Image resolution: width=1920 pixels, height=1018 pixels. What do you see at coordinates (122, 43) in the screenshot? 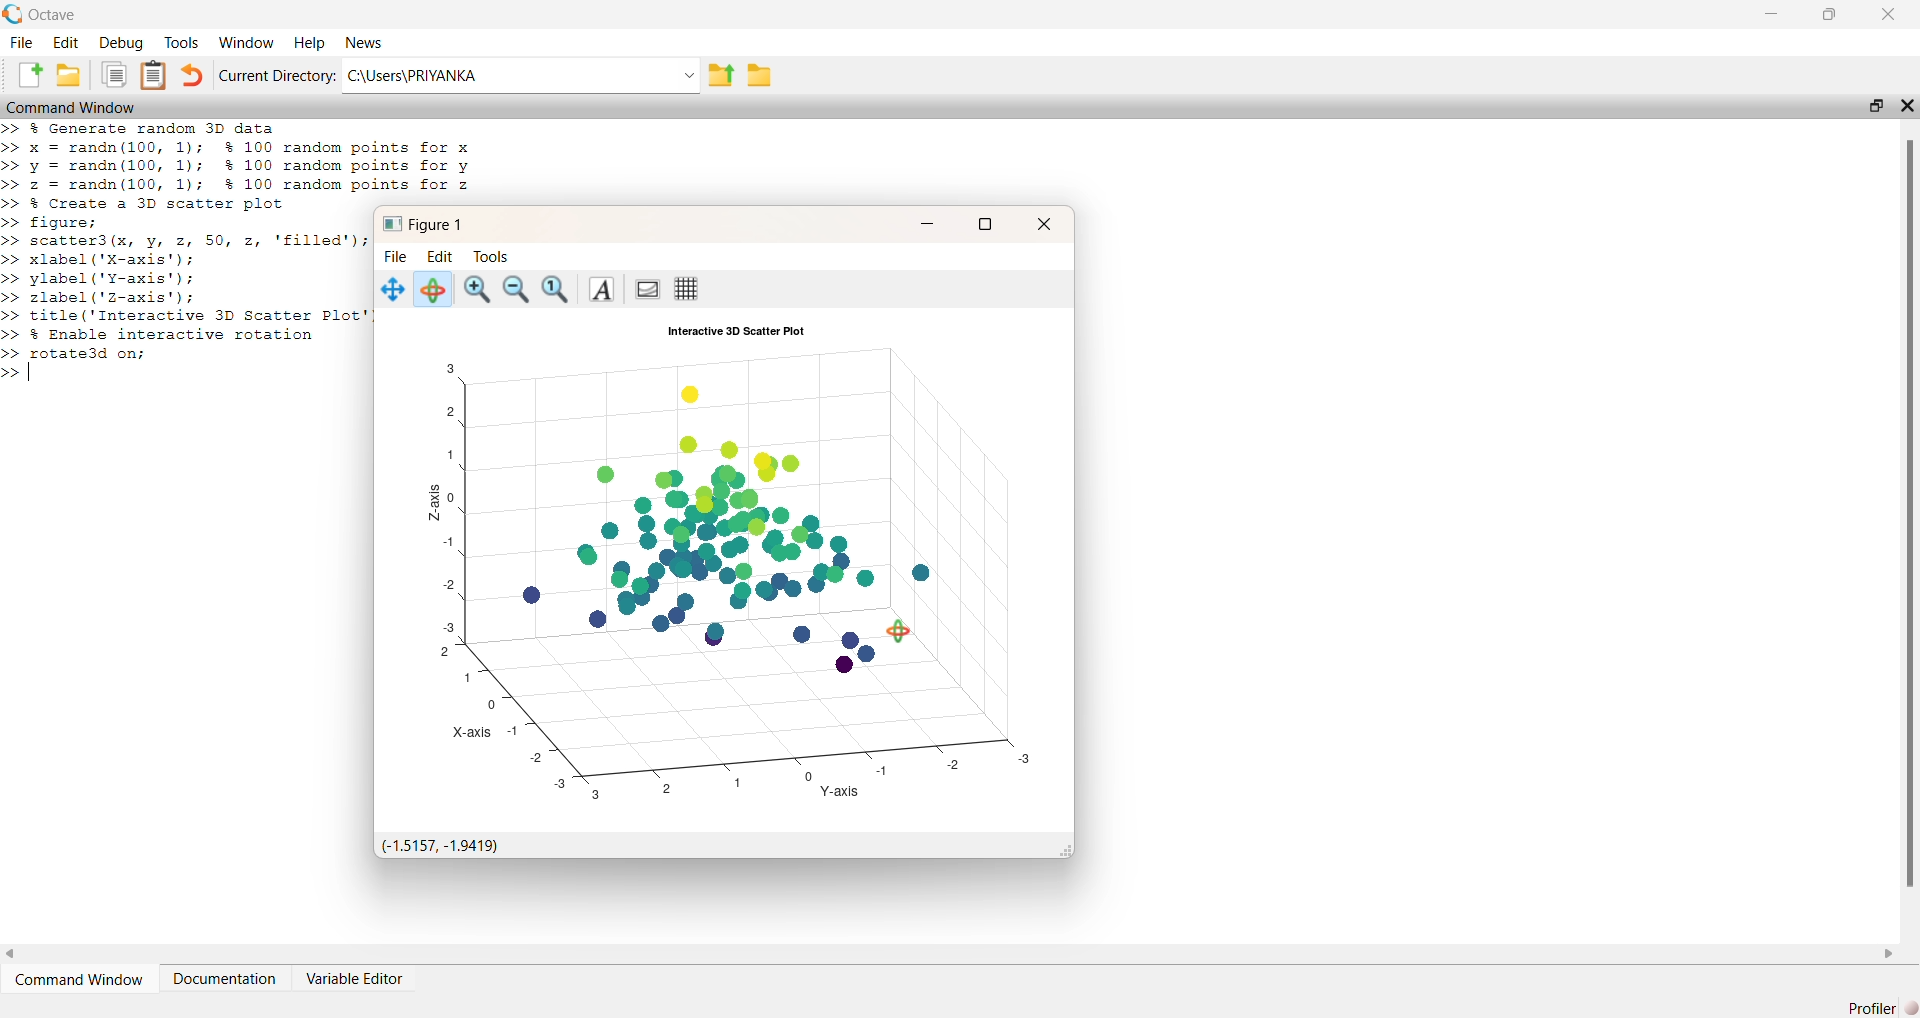
I see `Debug` at bounding box center [122, 43].